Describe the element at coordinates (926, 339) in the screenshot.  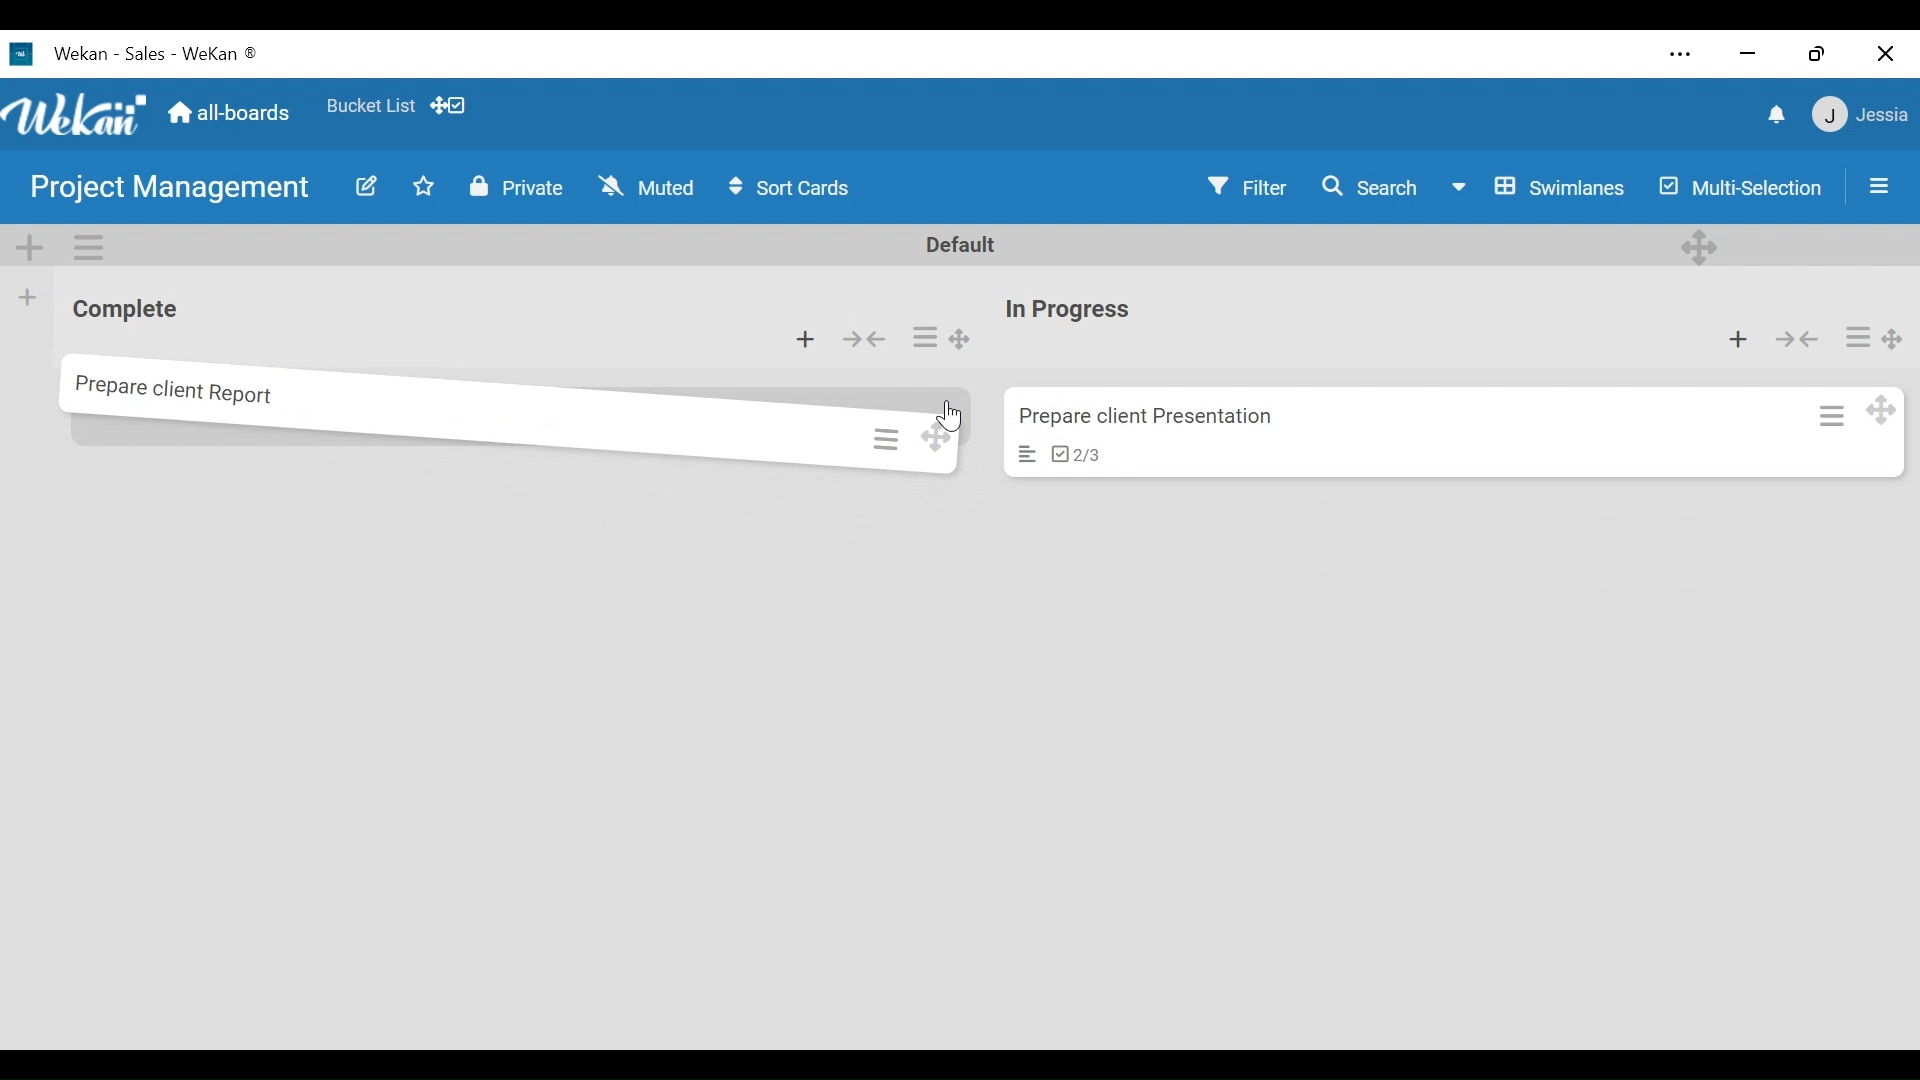
I see `List actions` at that location.